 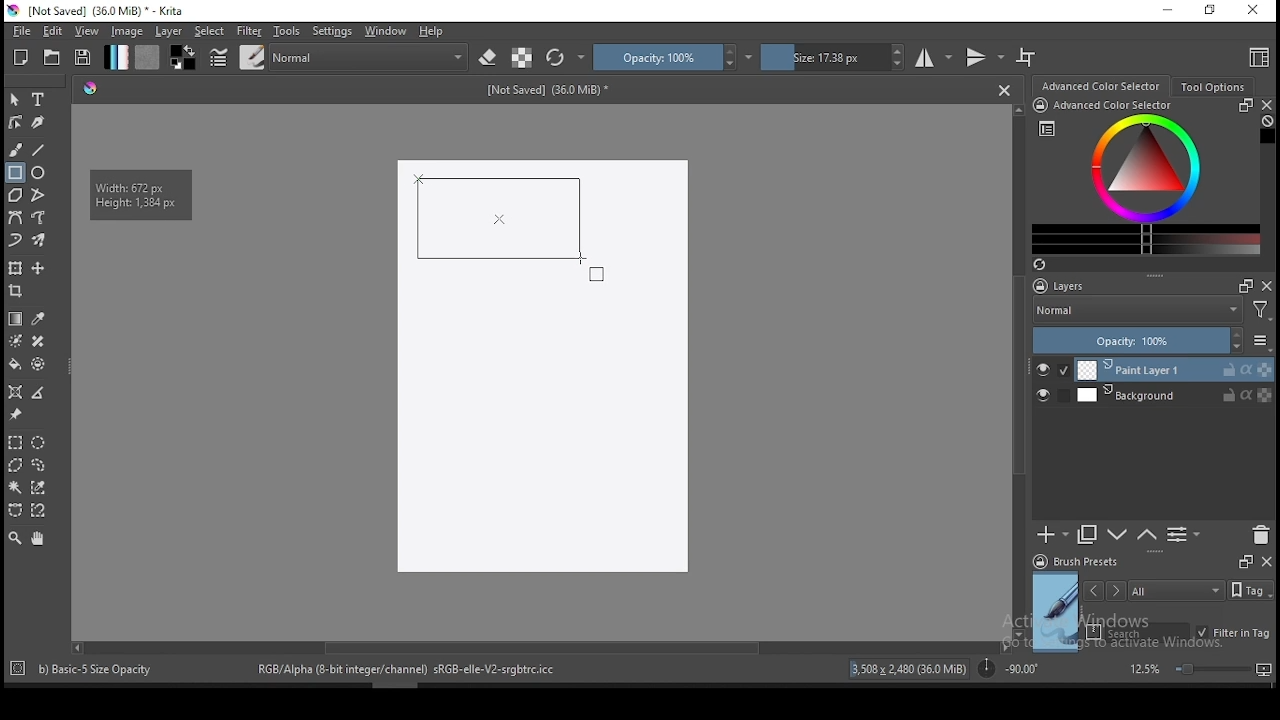 I want to click on brushes, so click(x=252, y=57).